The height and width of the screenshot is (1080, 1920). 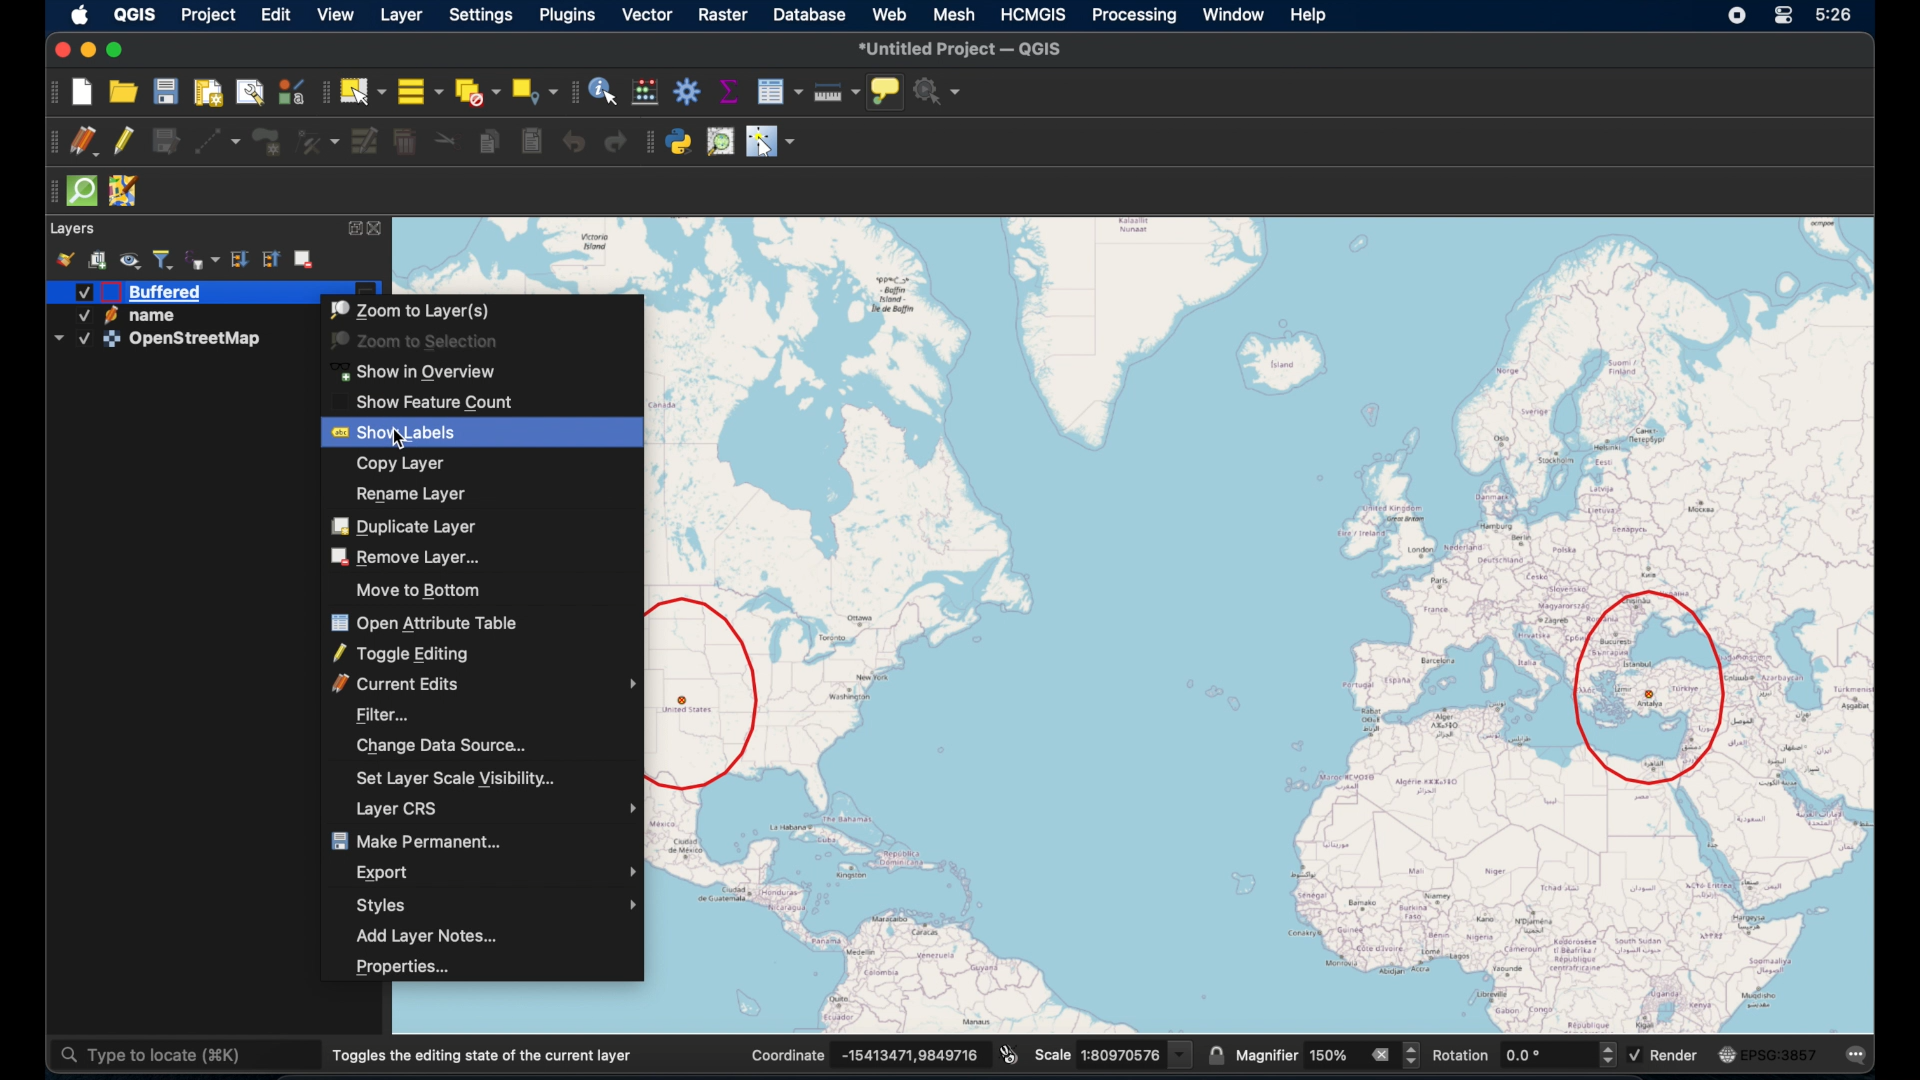 I want to click on cut features, so click(x=446, y=141).